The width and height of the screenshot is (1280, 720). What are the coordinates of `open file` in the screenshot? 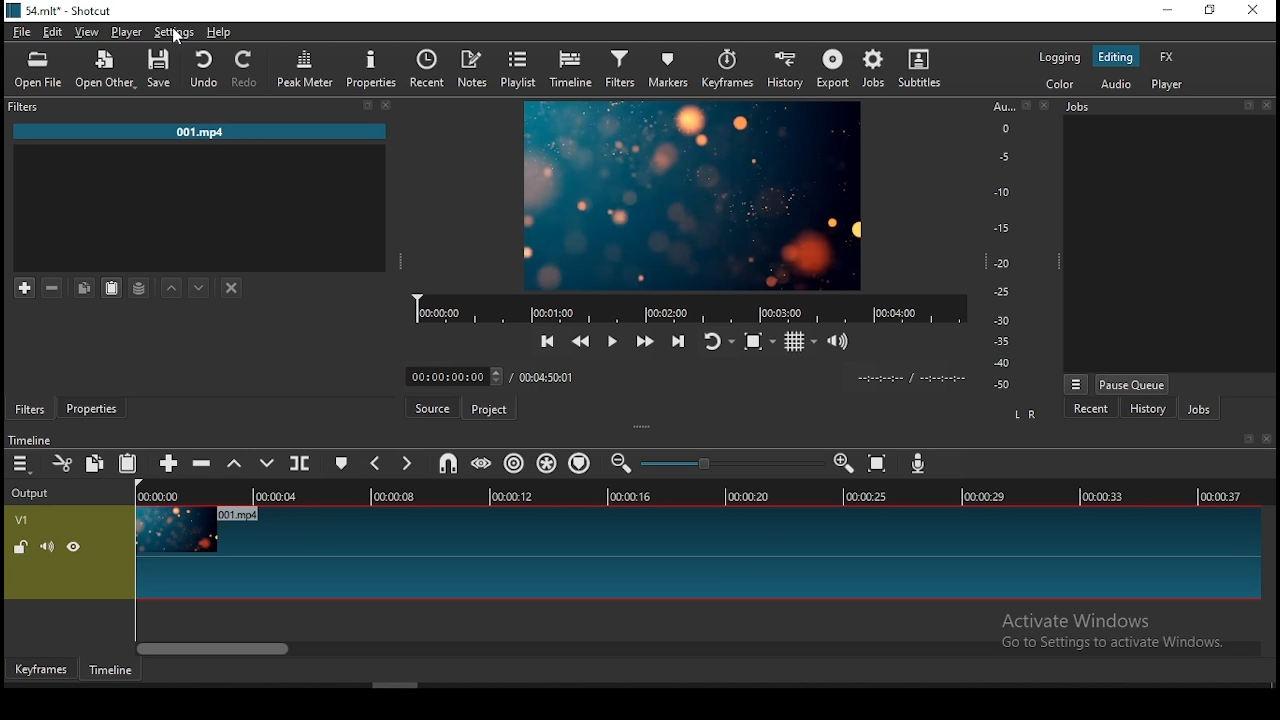 It's located at (38, 73).